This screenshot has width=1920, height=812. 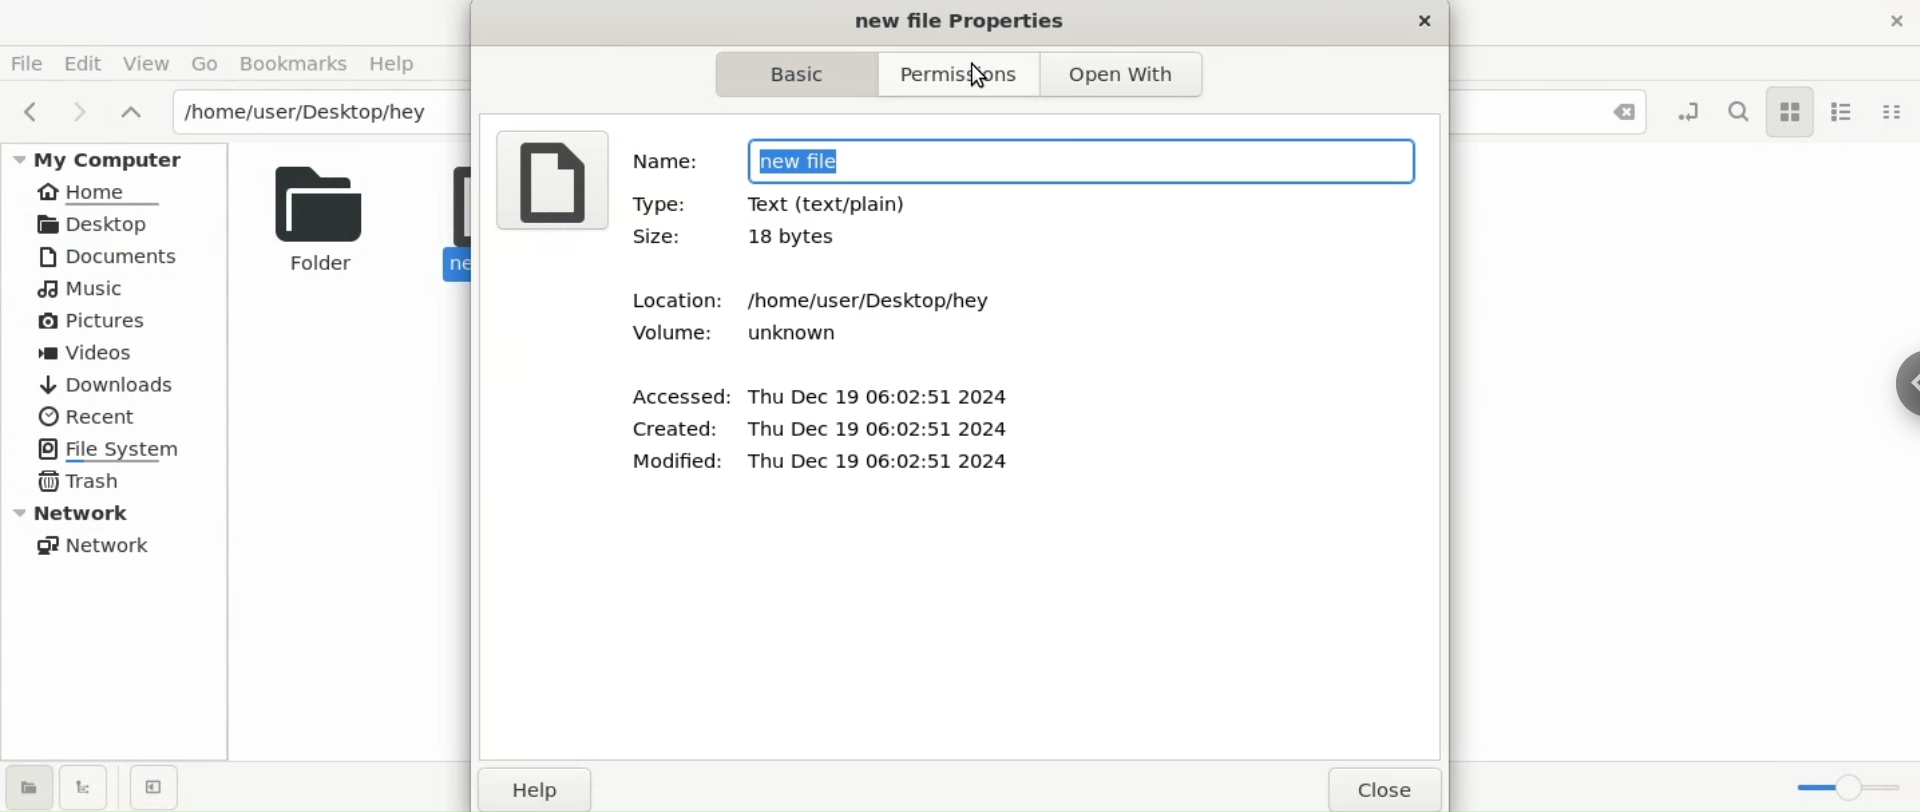 What do you see at coordinates (820, 394) in the screenshot?
I see `Accessed: Thu Dec 19 06:02:51 2024` at bounding box center [820, 394].